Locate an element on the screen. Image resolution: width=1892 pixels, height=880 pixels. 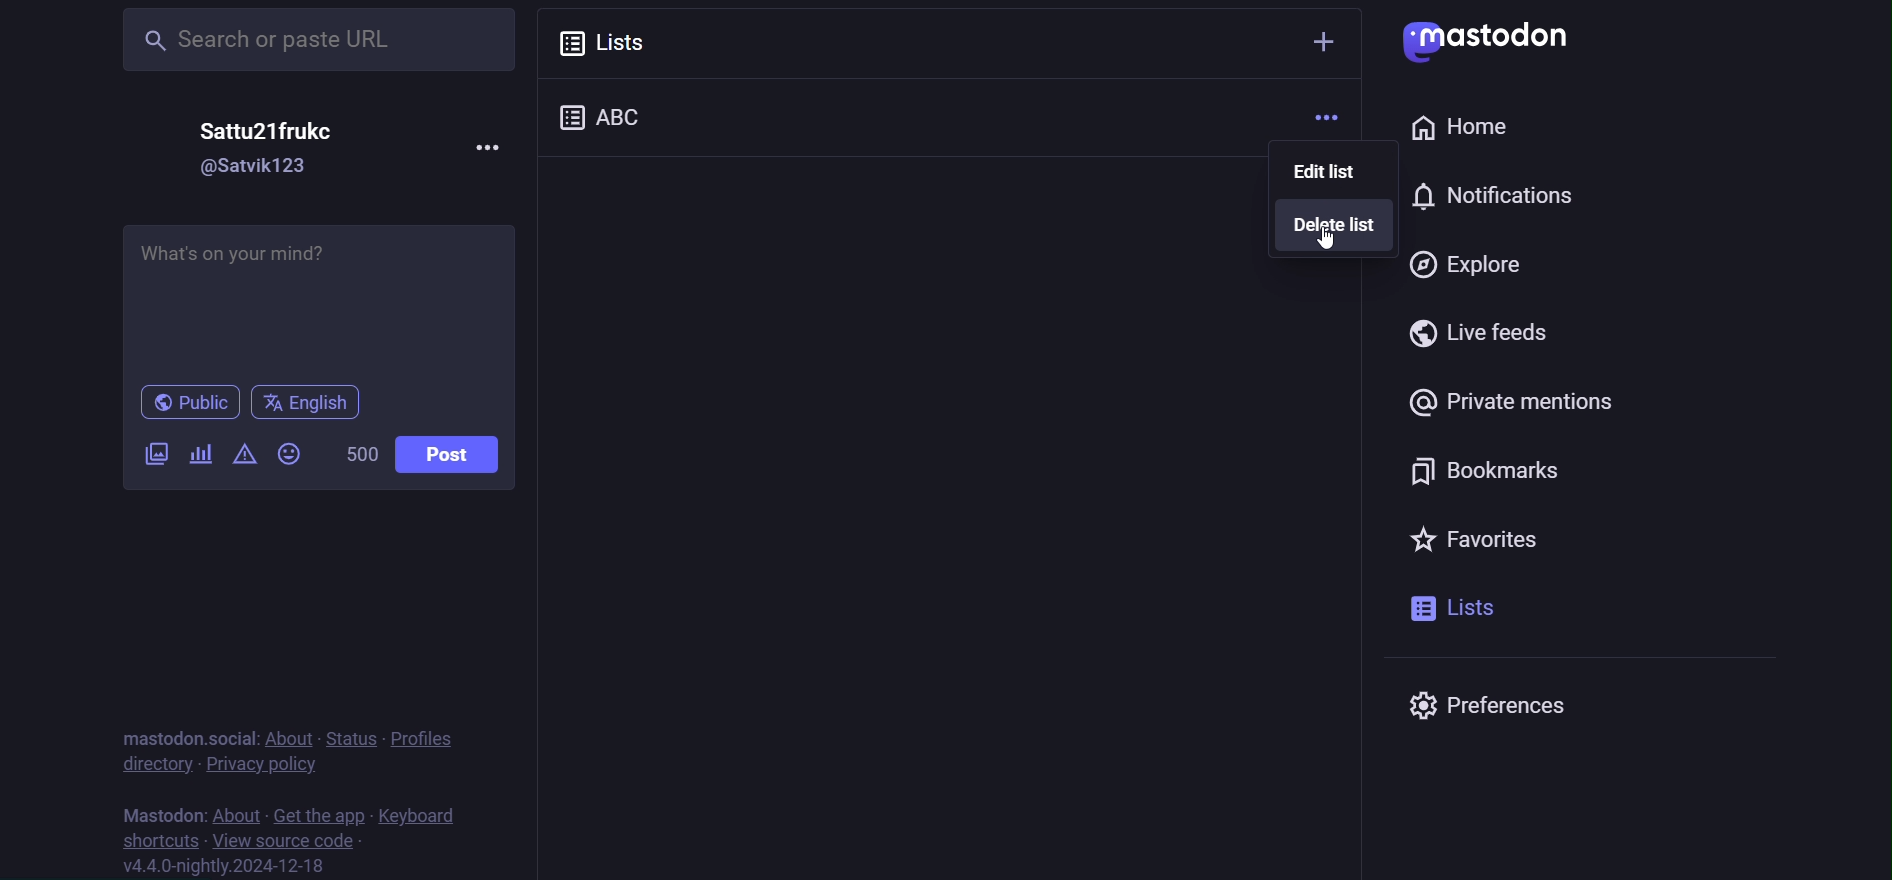
Sattu21frukc is located at coordinates (258, 132).